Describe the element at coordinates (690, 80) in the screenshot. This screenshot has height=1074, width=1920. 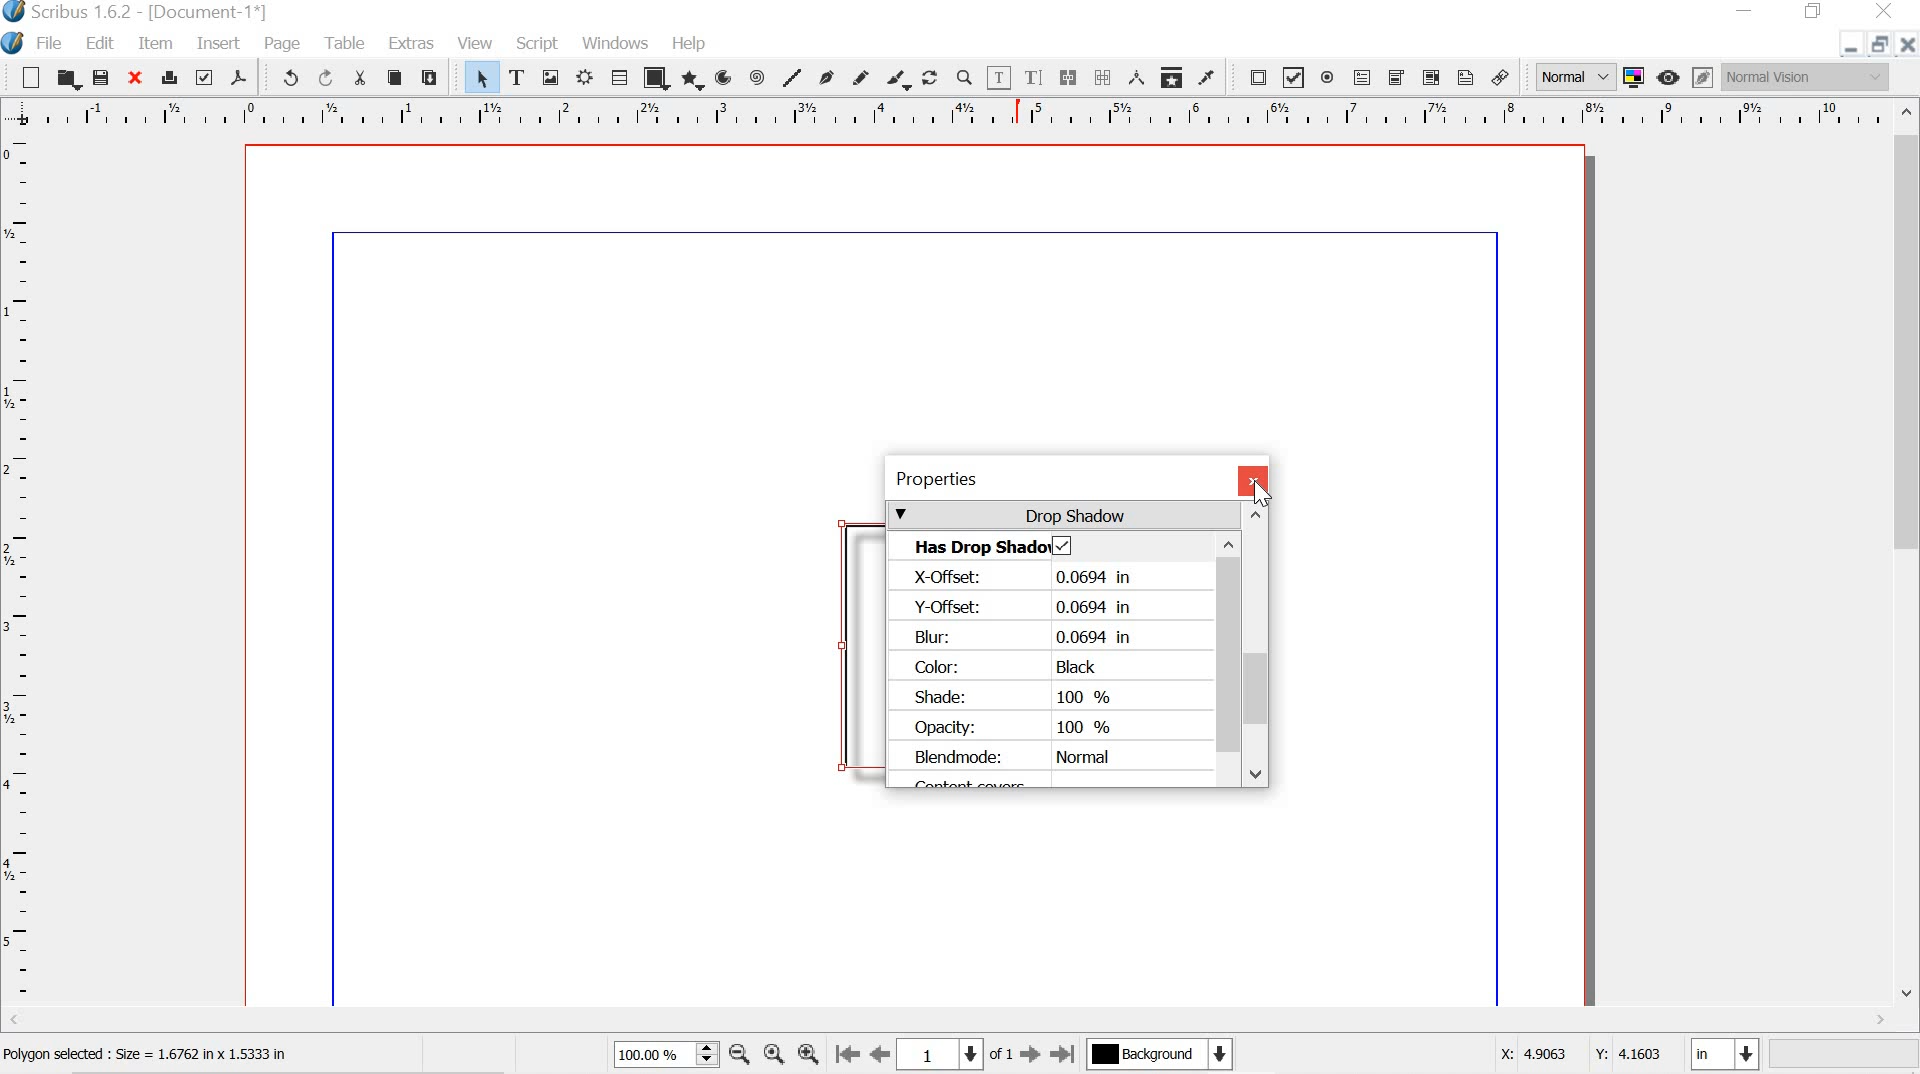
I see `polygon` at that location.